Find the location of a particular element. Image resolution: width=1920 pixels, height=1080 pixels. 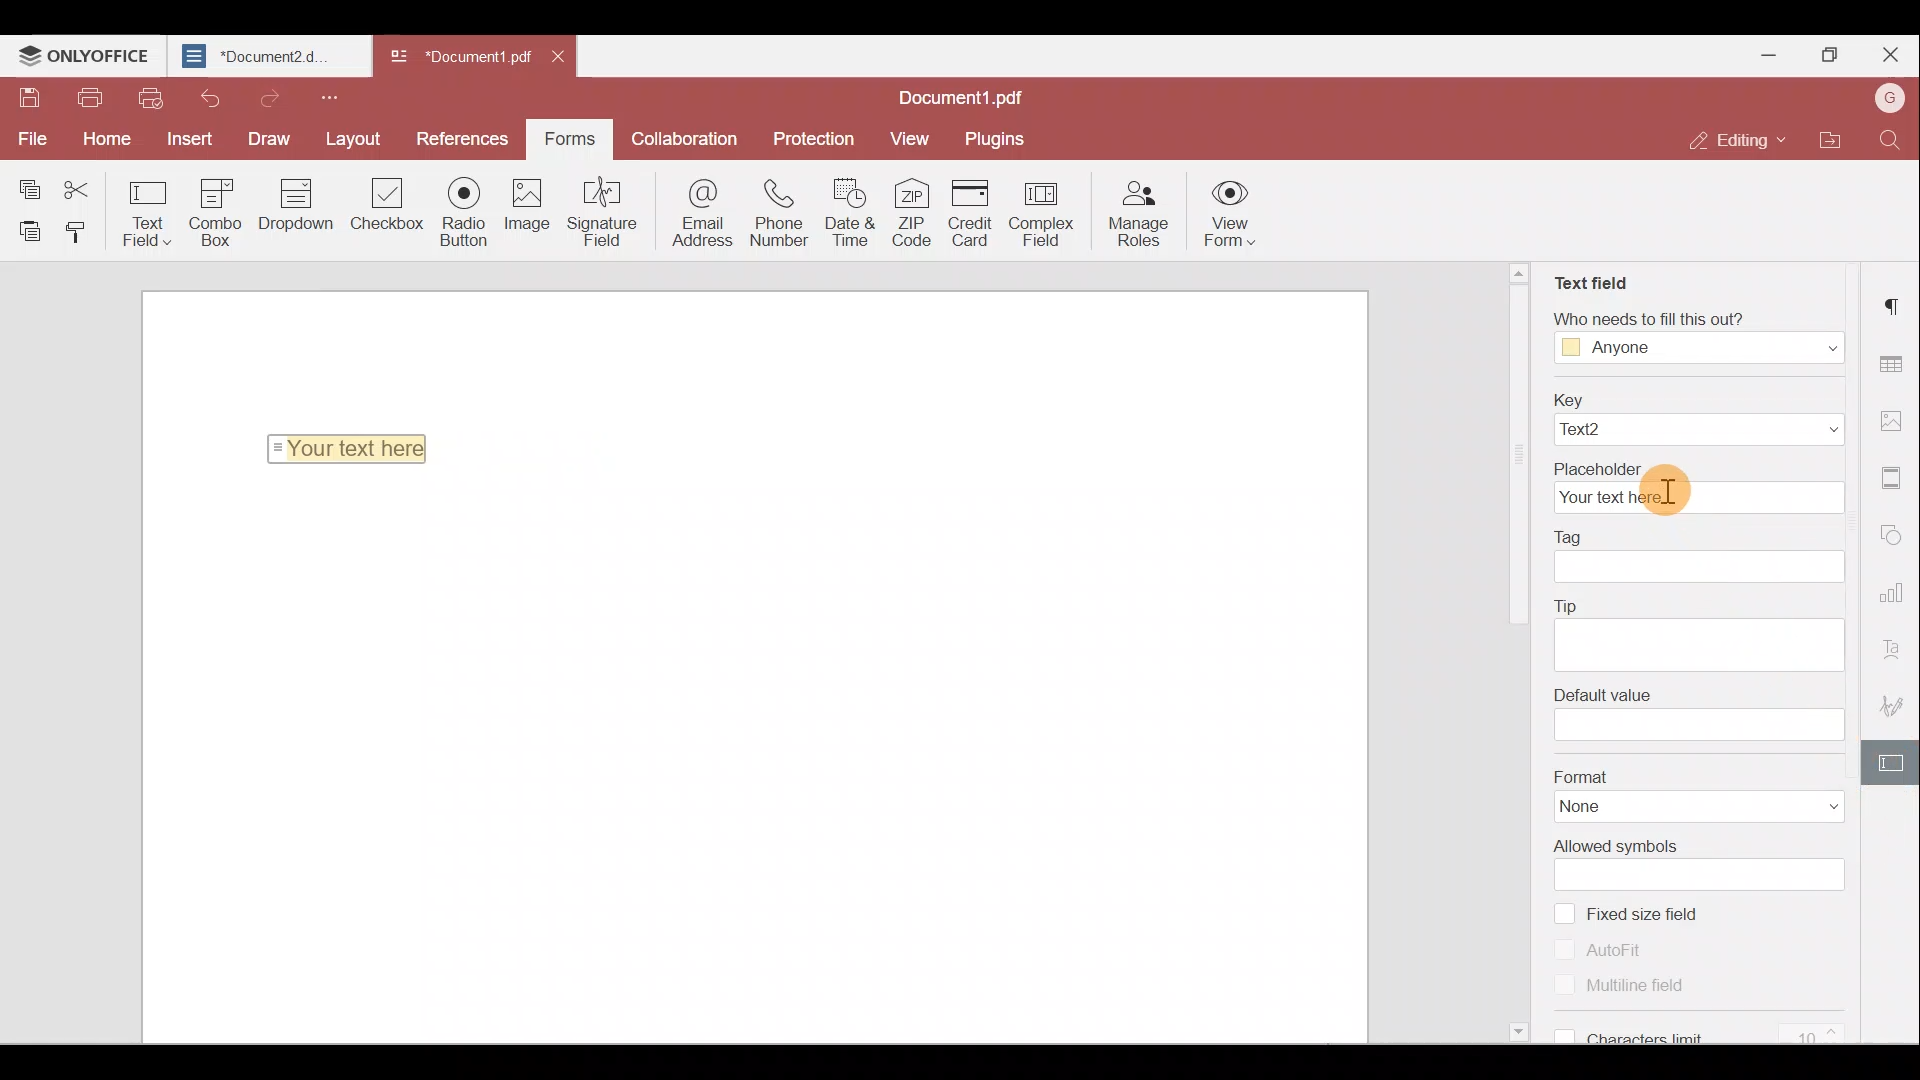

None is located at coordinates (1610, 808).